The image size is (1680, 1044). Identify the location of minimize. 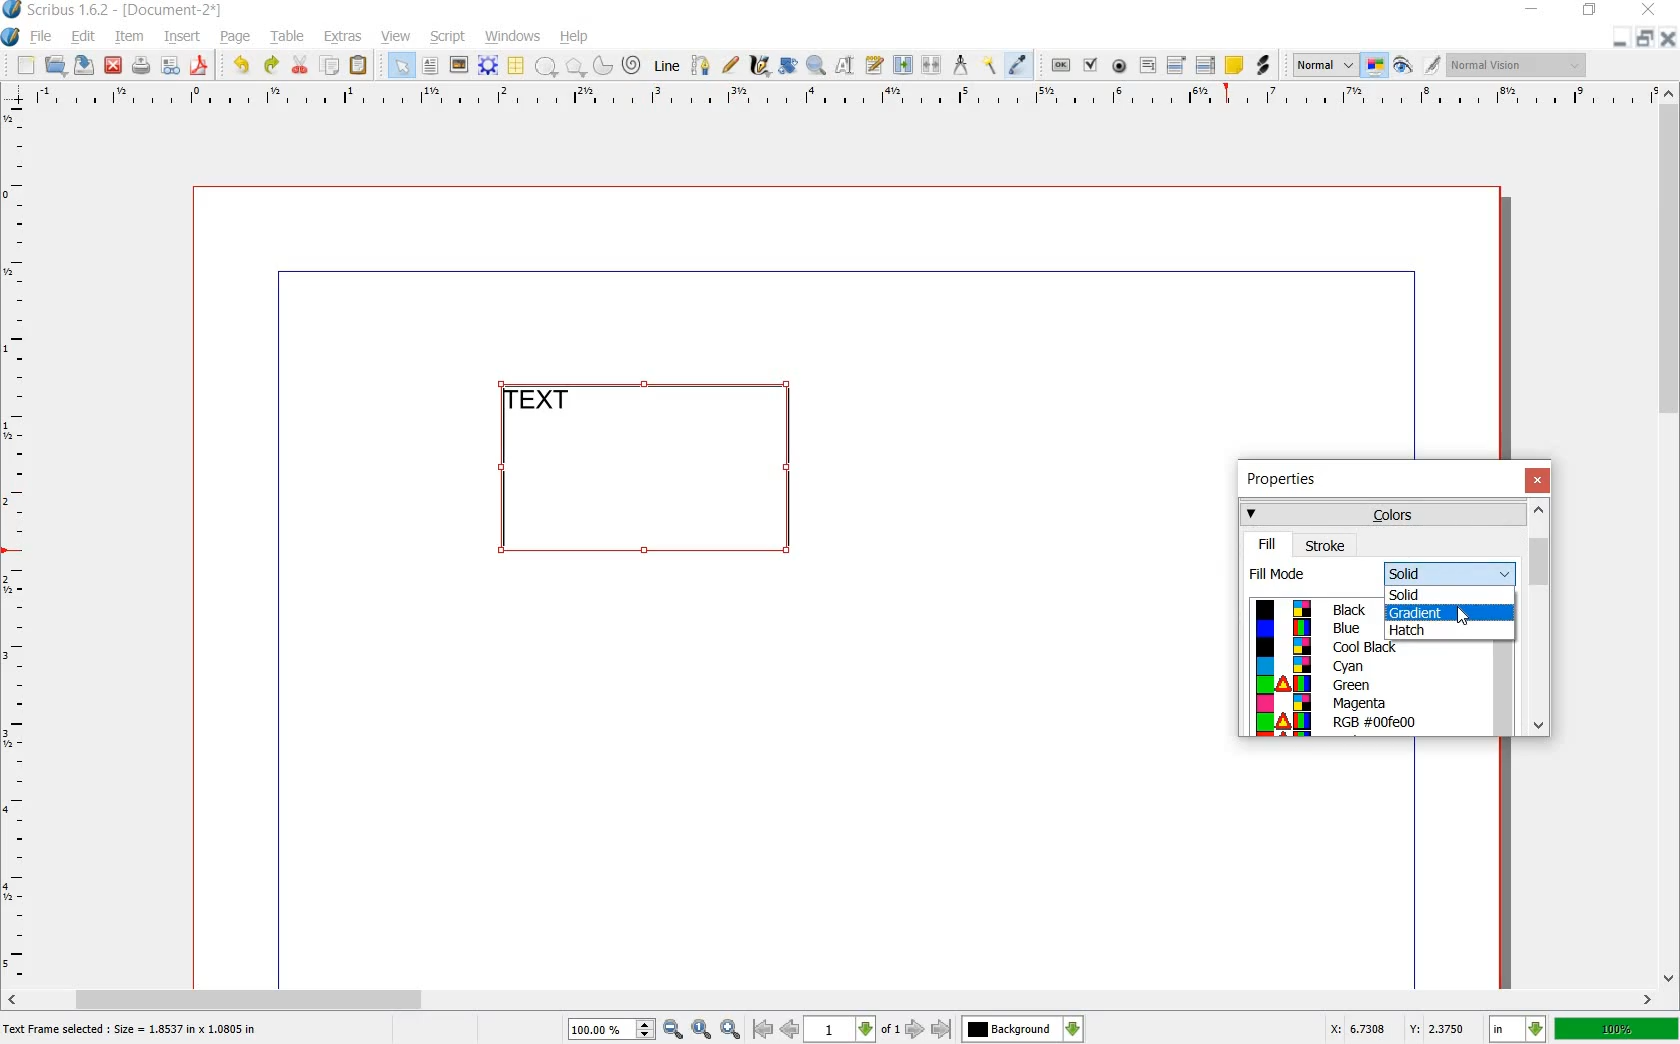
(1621, 40).